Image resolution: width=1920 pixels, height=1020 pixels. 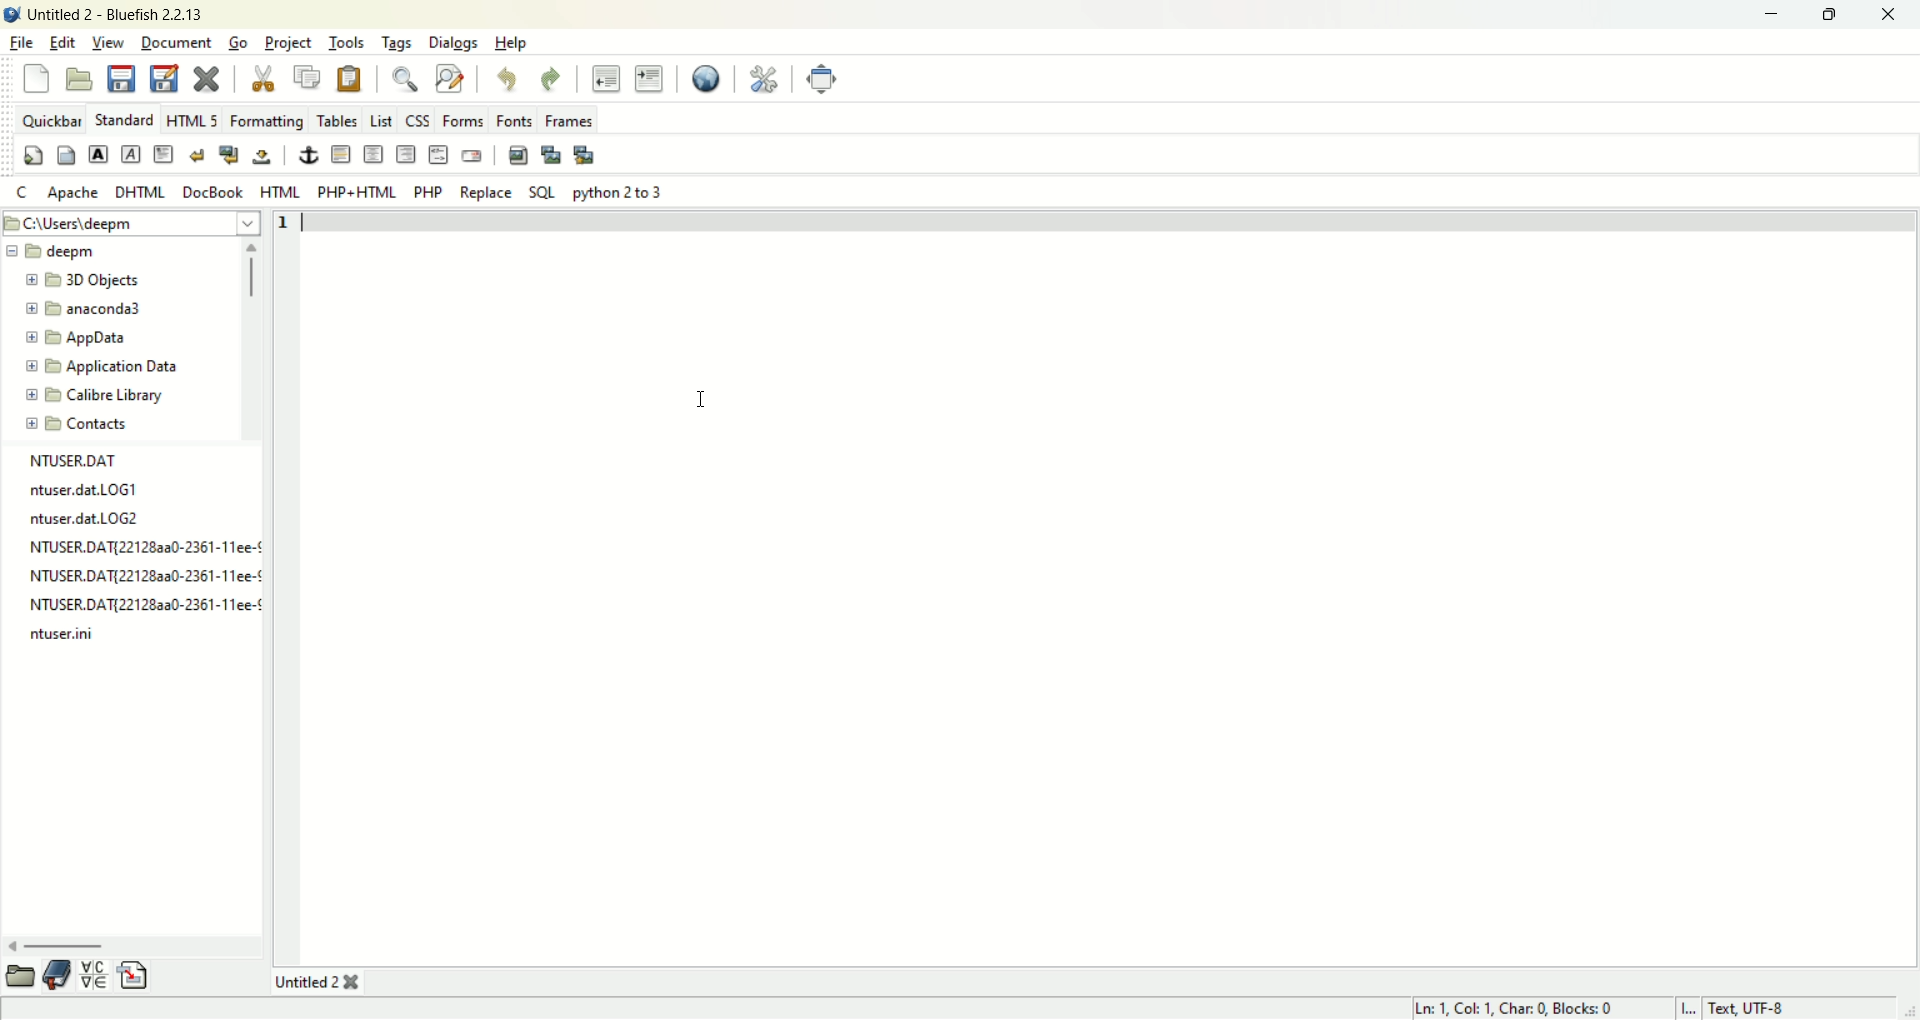 I want to click on help, so click(x=513, y=44).